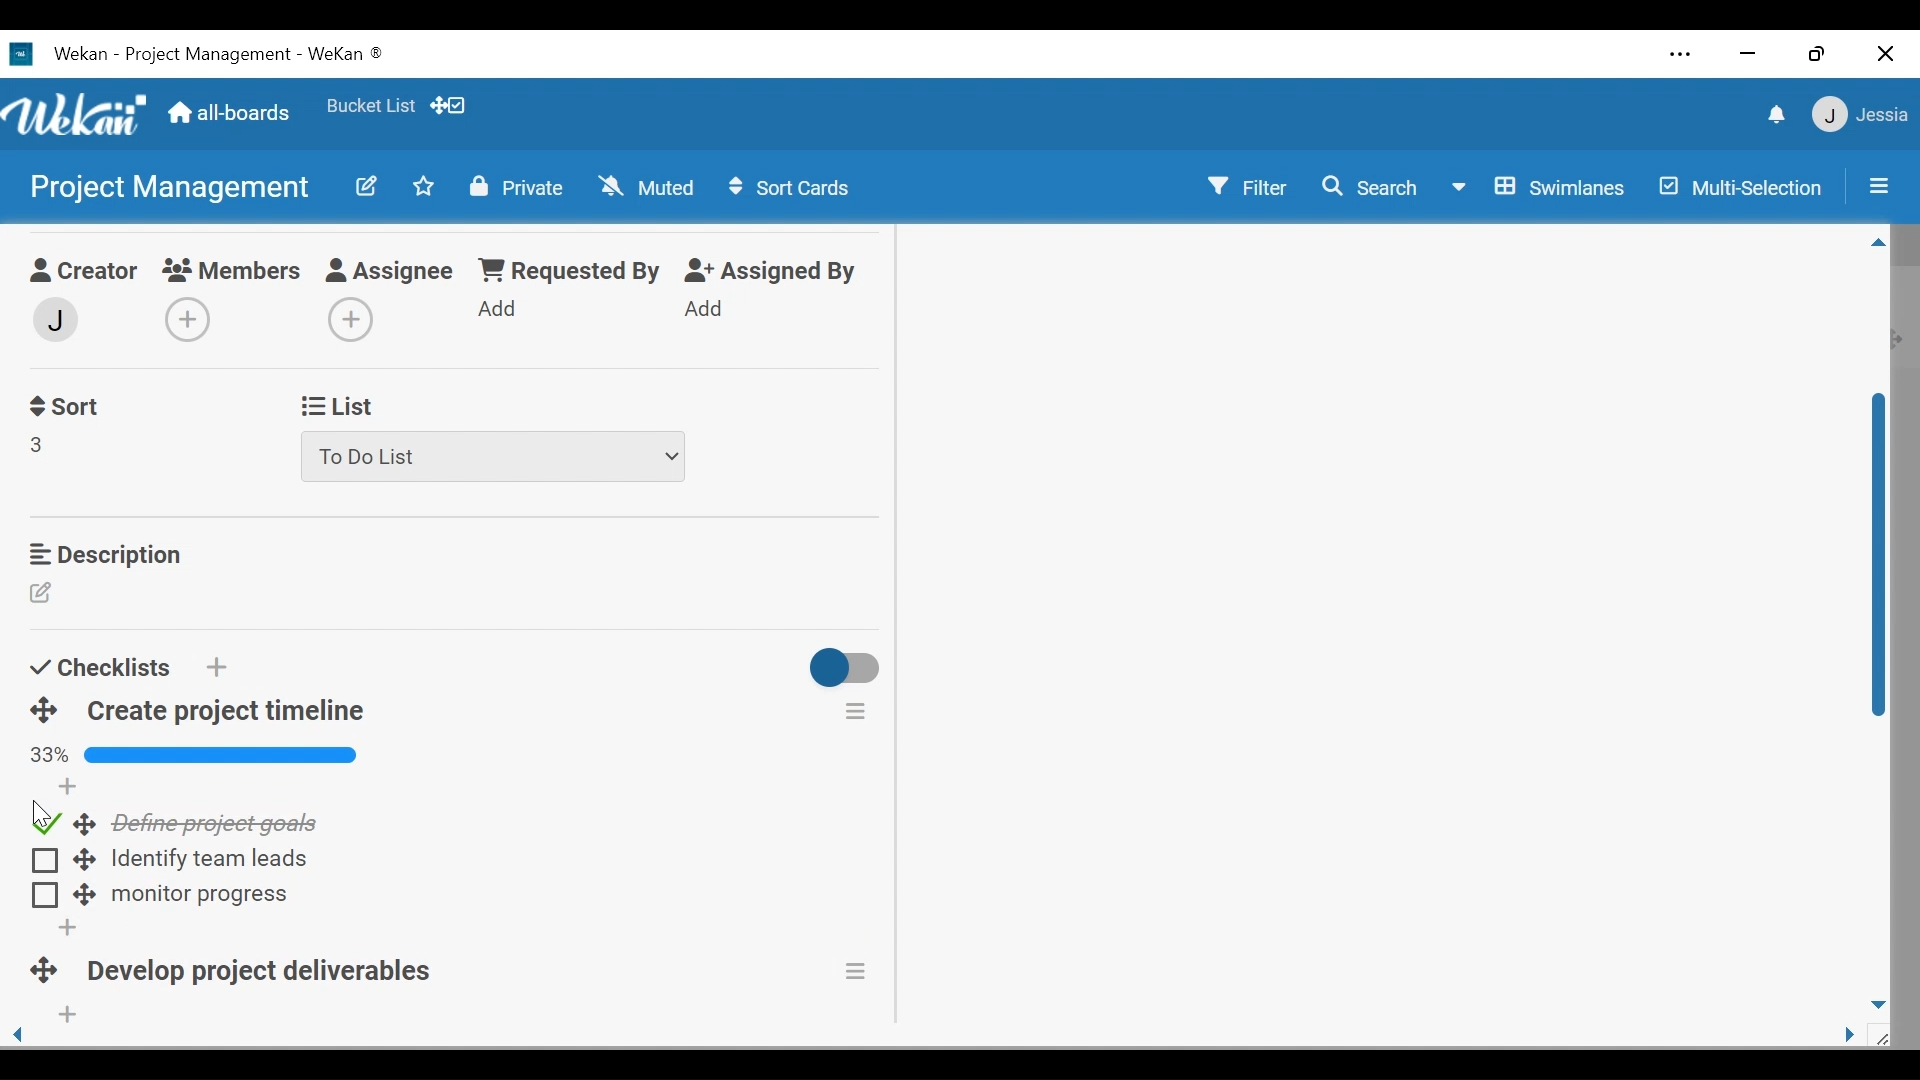 Image resolution: width=1920 pixels, height=1080 pixels. I want to click on notifications, so click(1773, 113).